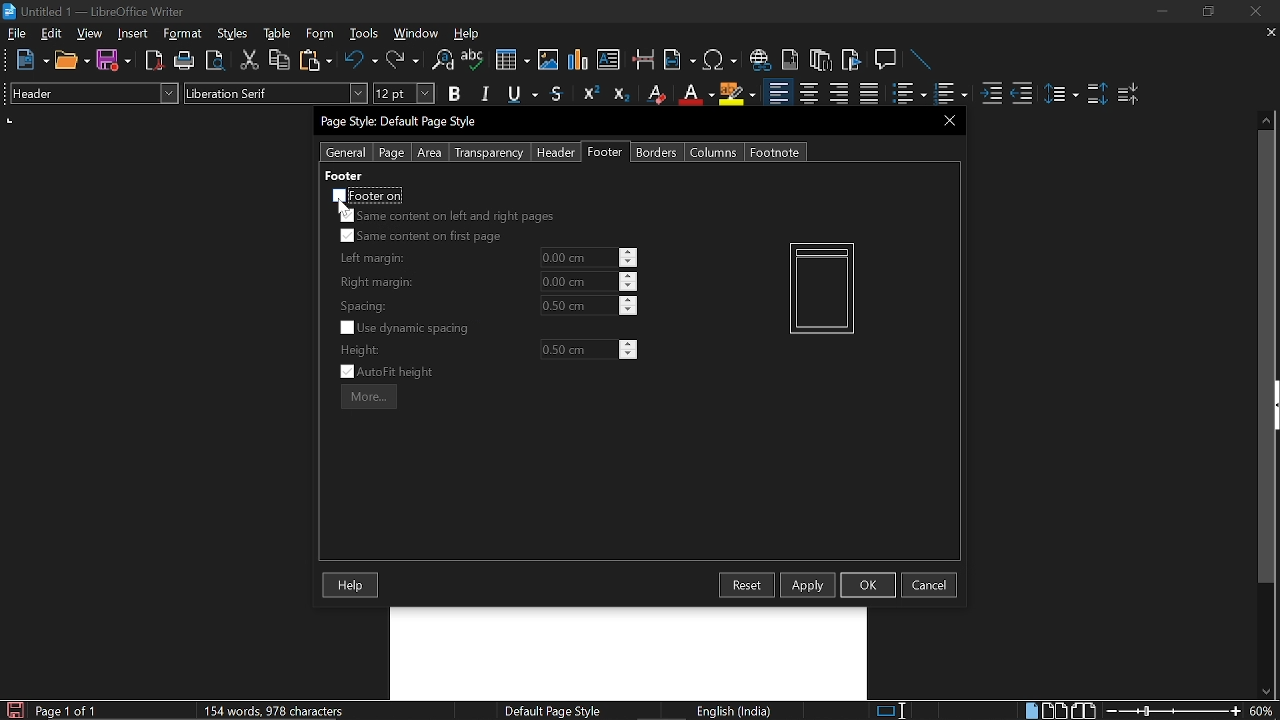 Image resolution: width=1280 pixels, height=720 pixels. Describe the element at coordinates (947, 120) in the screenshot. I see `CLose` at that location.